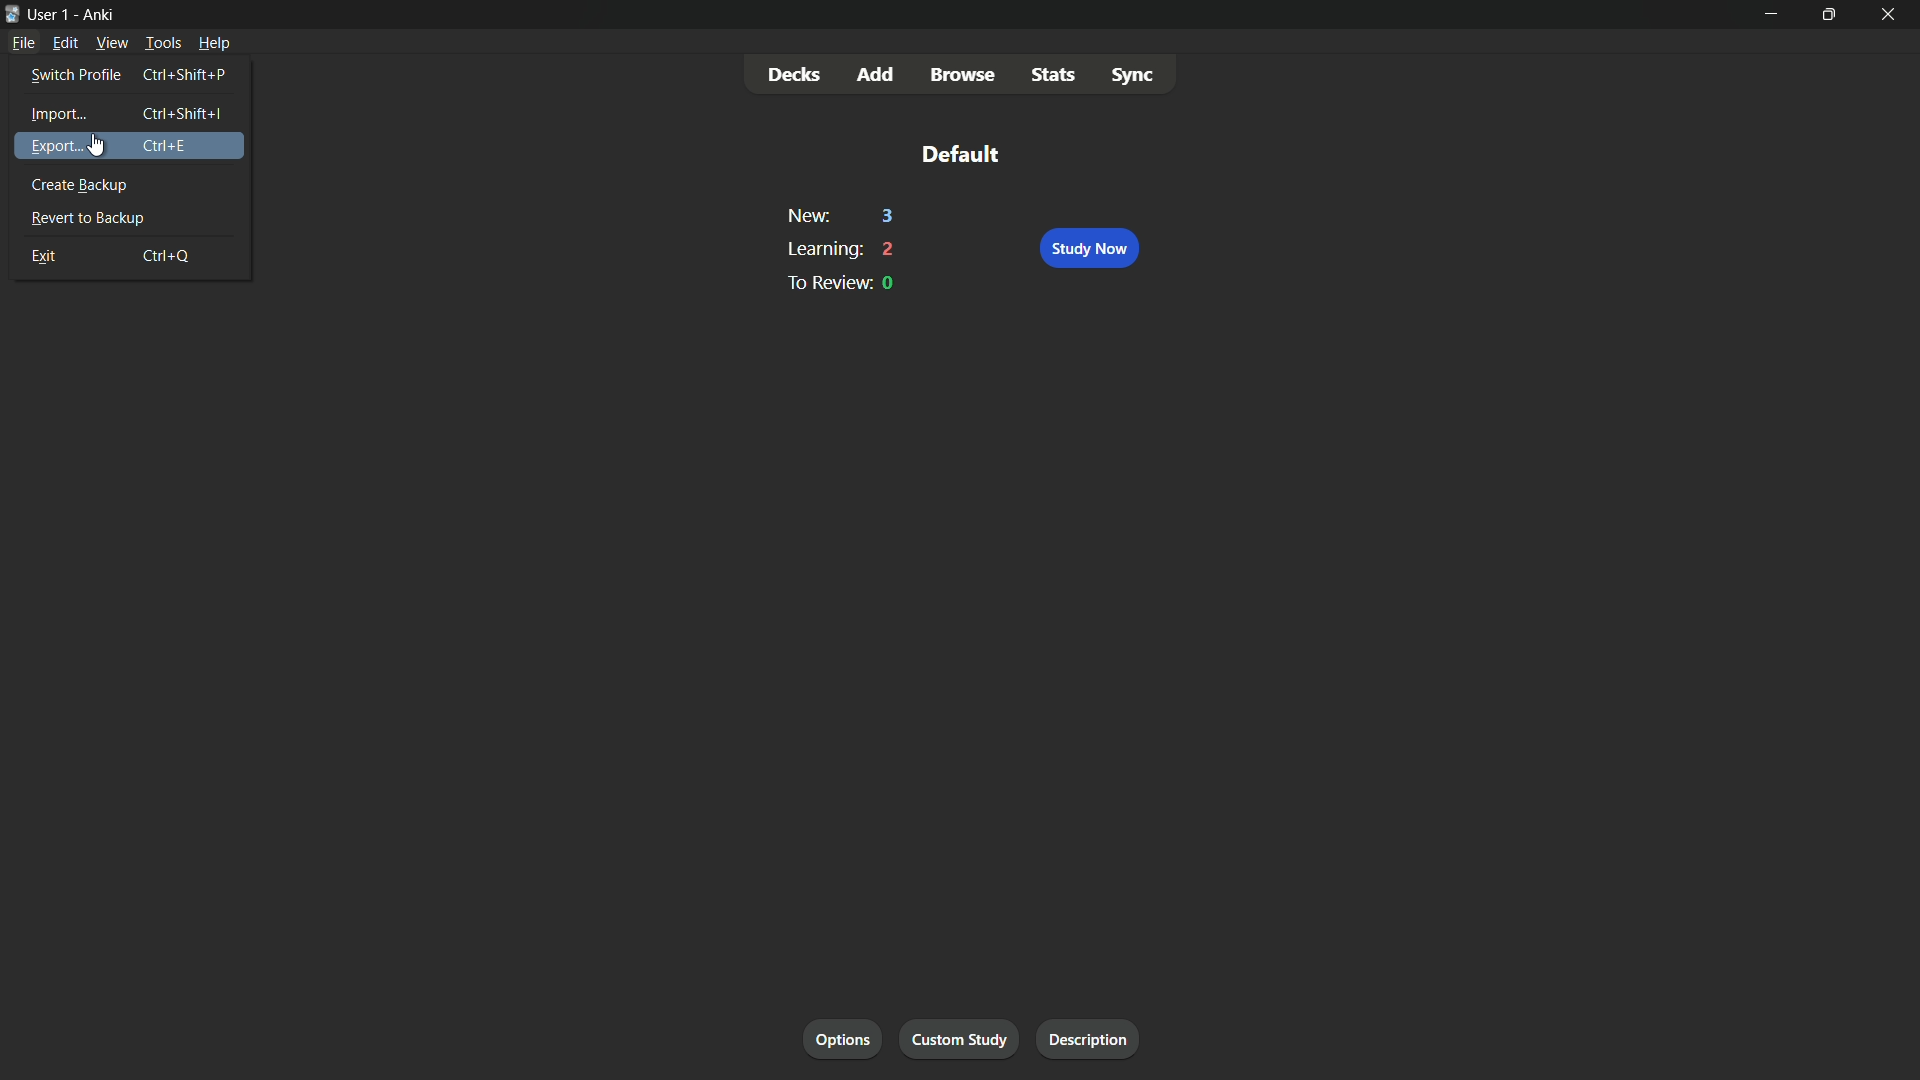 The width and height of the screenshot is (1920, 1080). Describe the element at coordinates (1768, 13) in the screenshot. I see `minimize` at that location.